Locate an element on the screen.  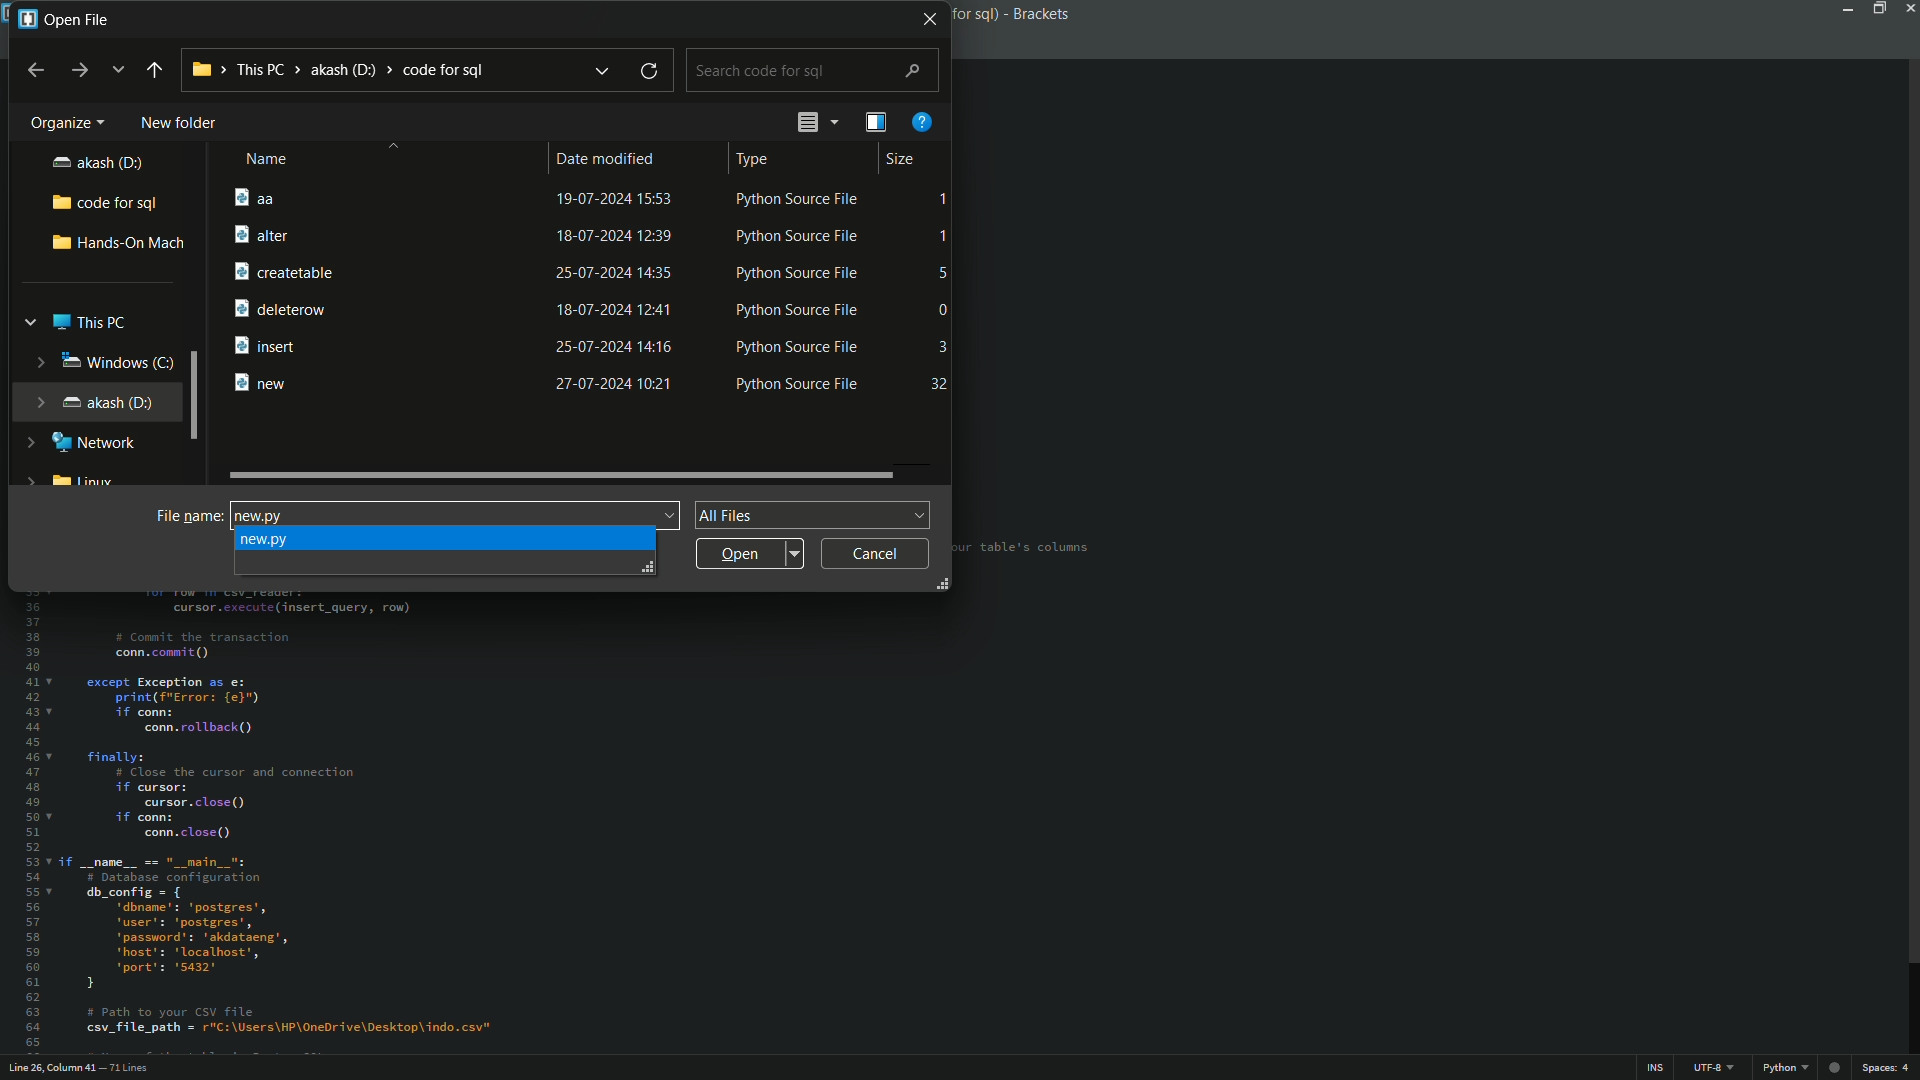
type is located at coordinates (752, 161).